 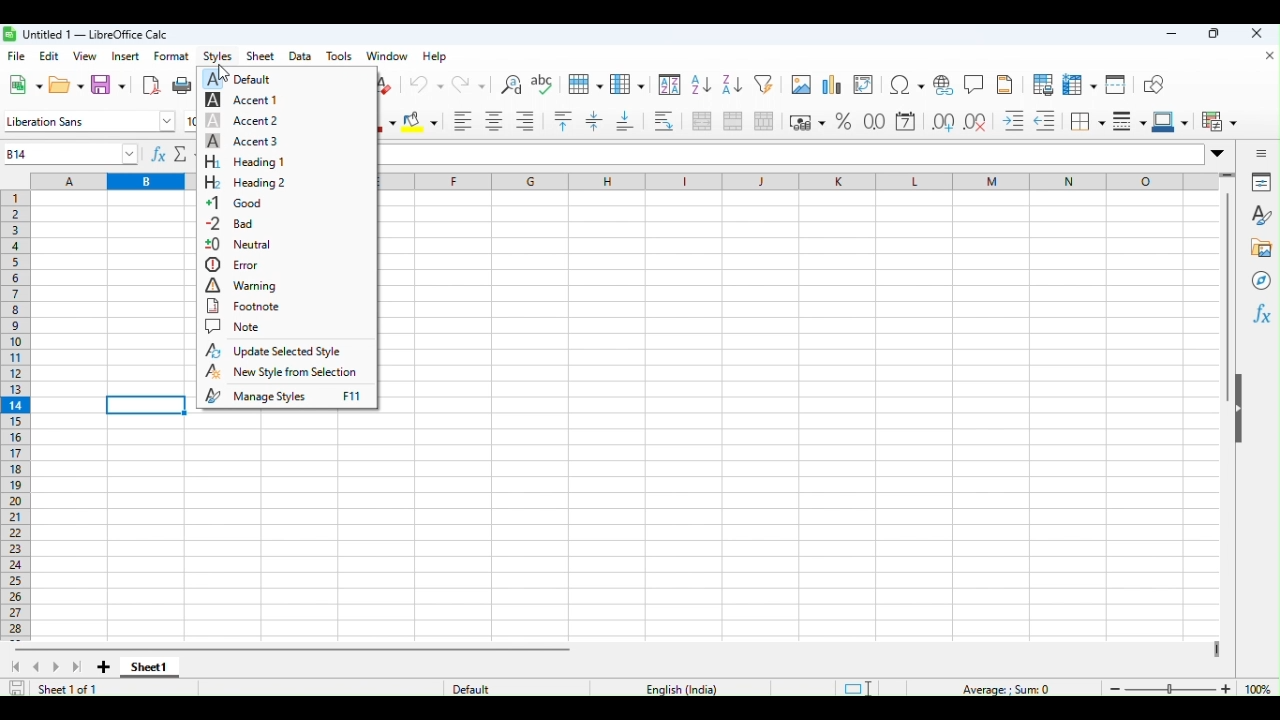 I want to click on Border style, so click(x=1130, y=123).